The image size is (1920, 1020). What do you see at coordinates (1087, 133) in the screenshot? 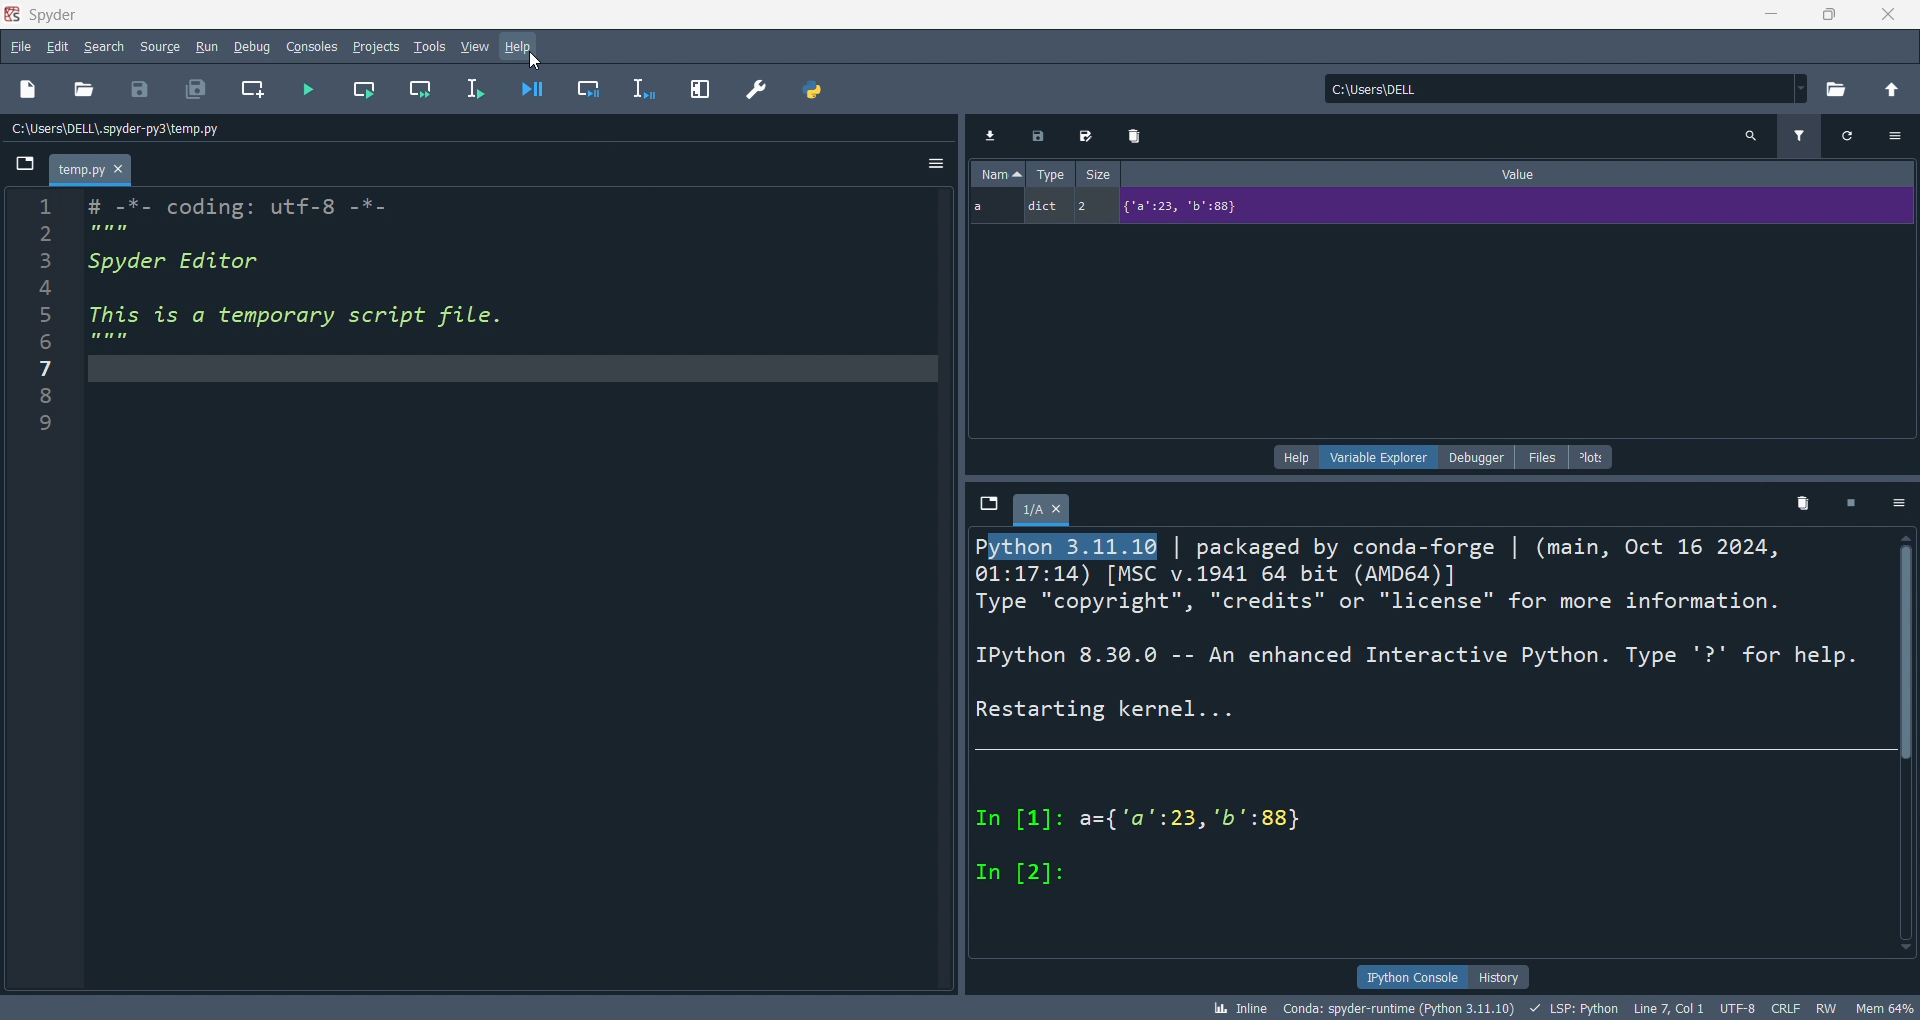
I see `Edit export` at bounding box center [1087, 133].